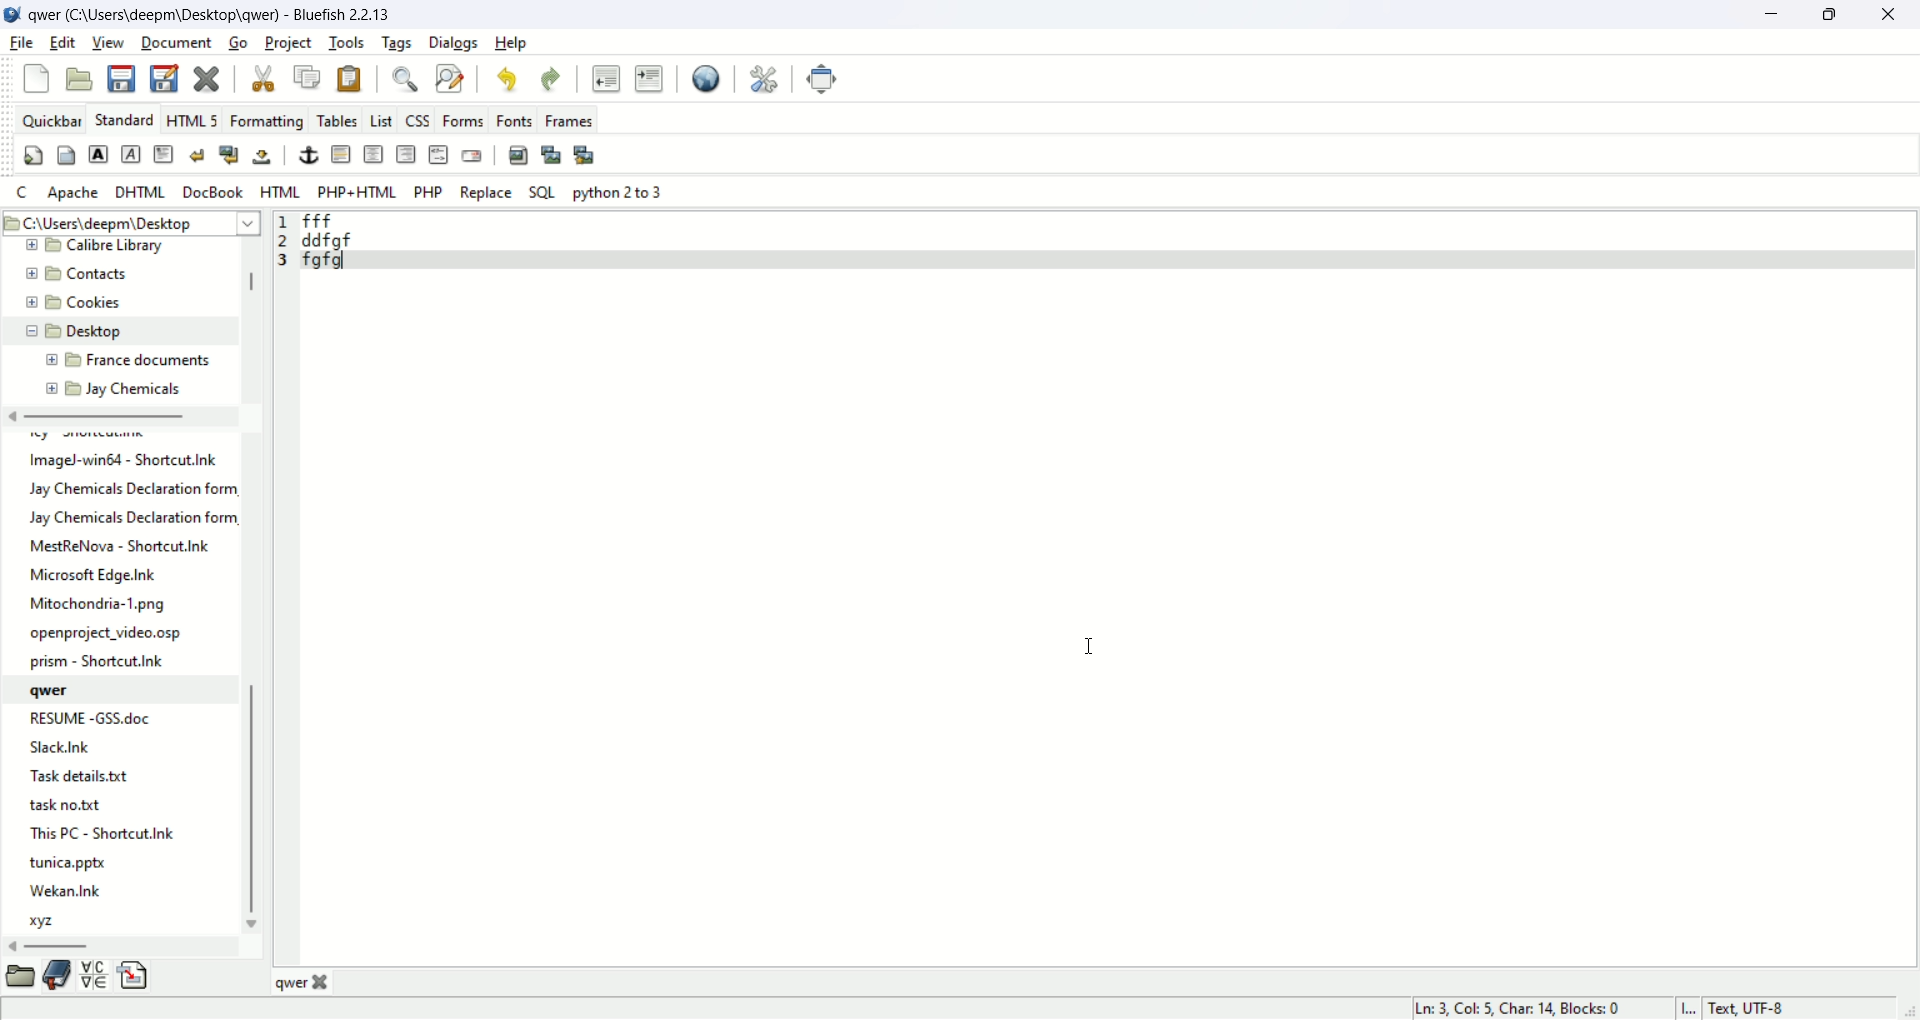  I want to click on insert thumbnail, so click(549, 154).